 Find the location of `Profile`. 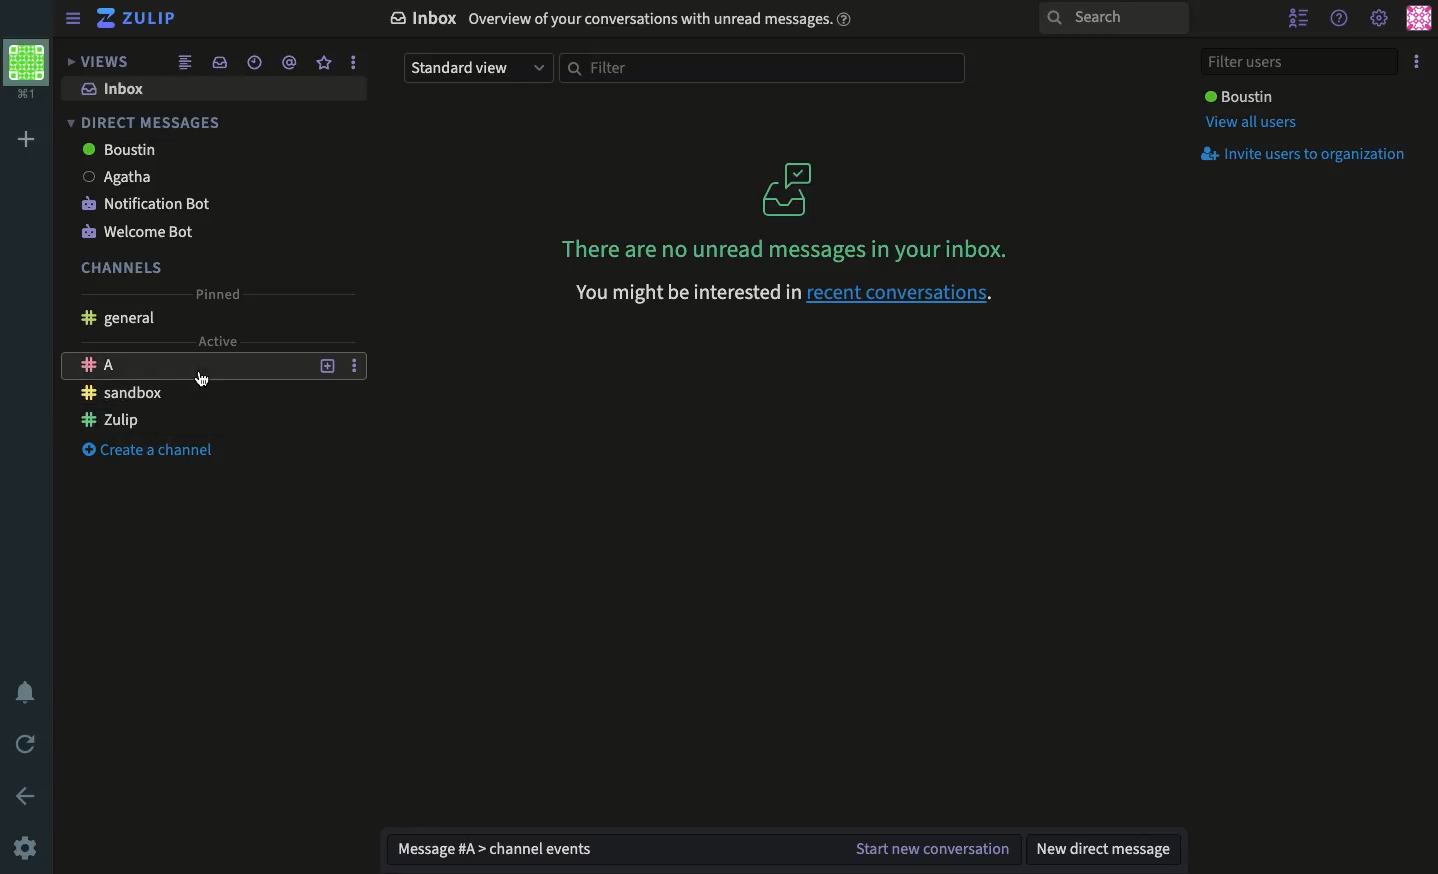

Profile is located at coordinates (1418, 19).